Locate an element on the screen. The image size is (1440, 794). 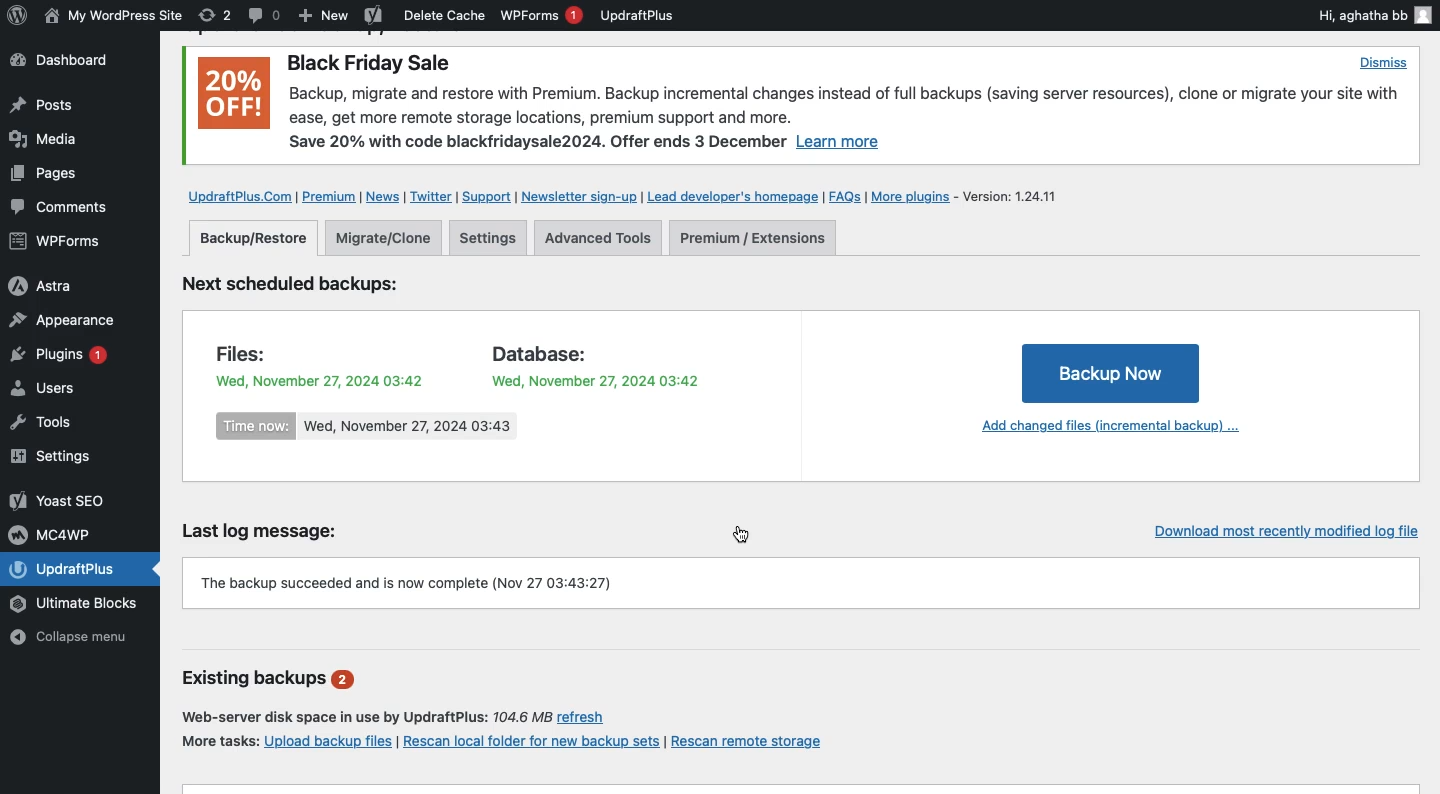
Next scheduled backups: is located at coordinates (307, 287).